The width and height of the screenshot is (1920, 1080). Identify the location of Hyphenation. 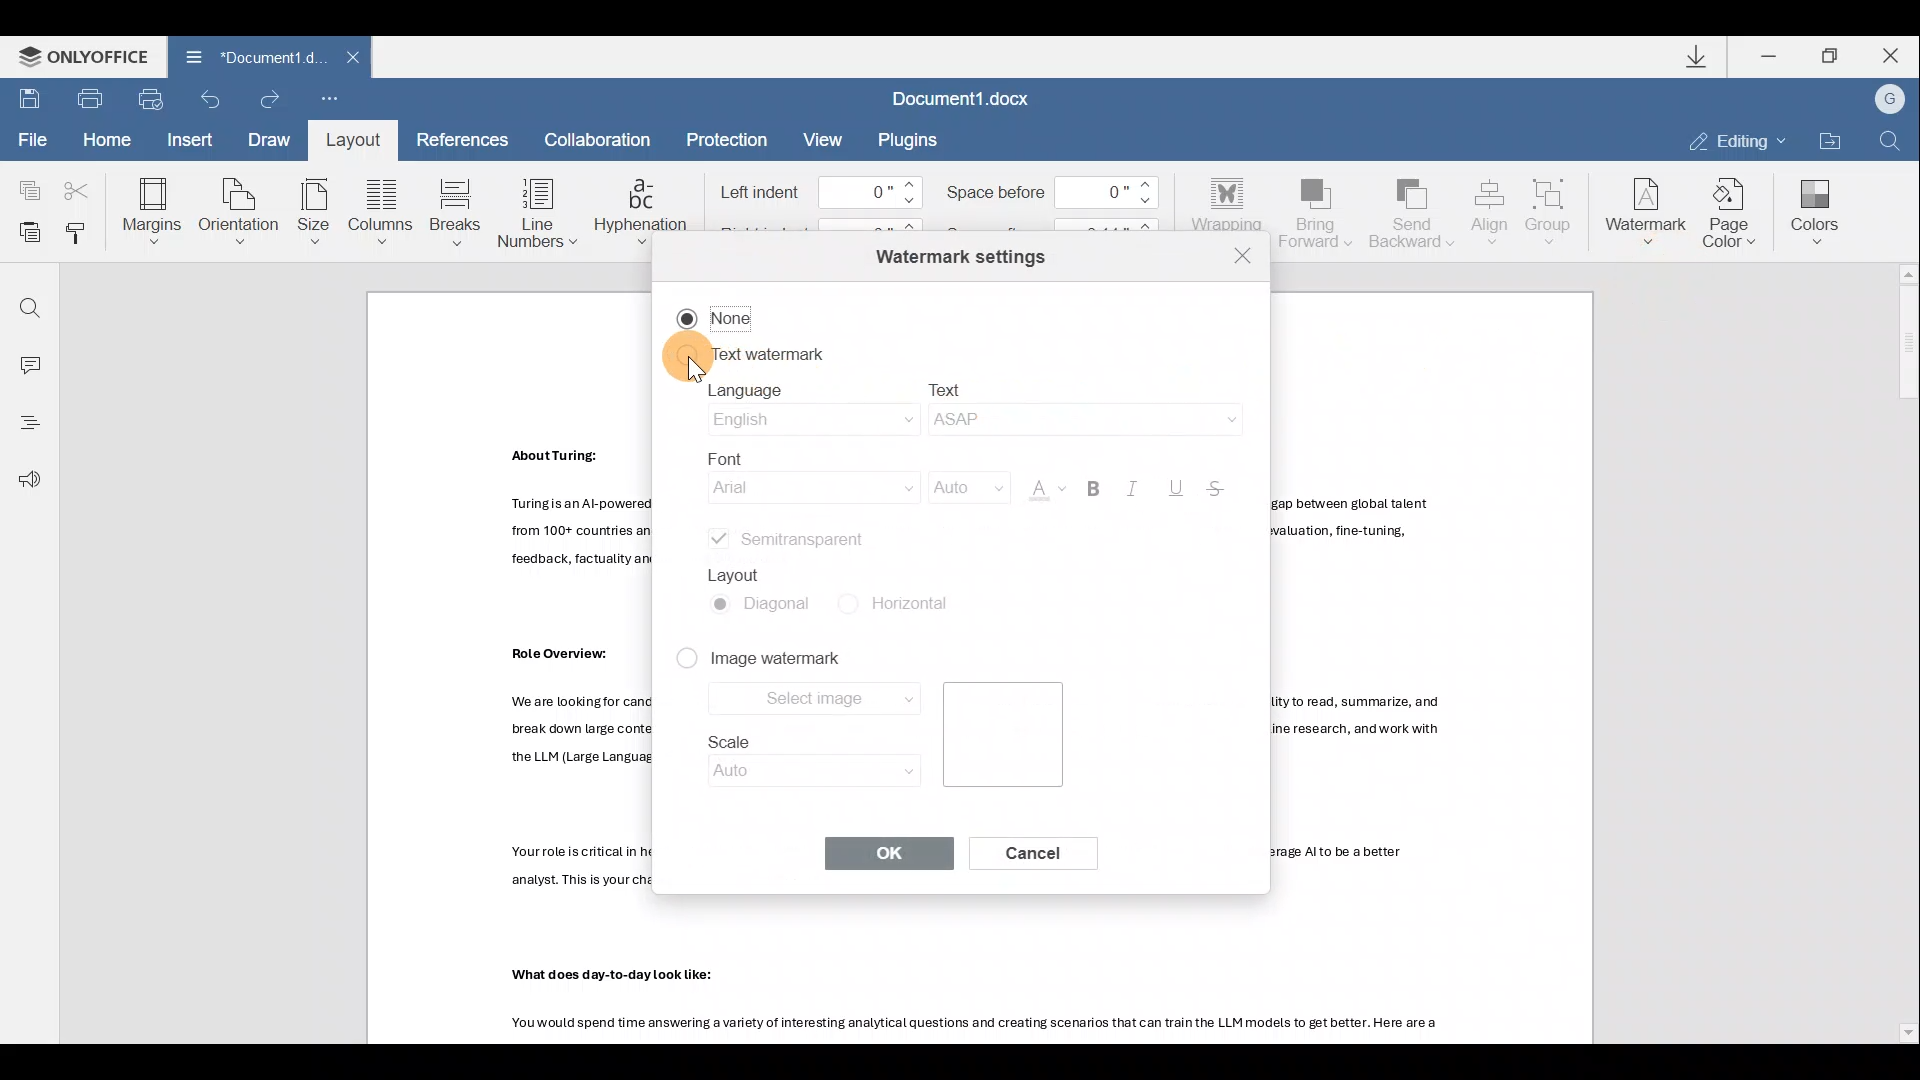
(644, 213).